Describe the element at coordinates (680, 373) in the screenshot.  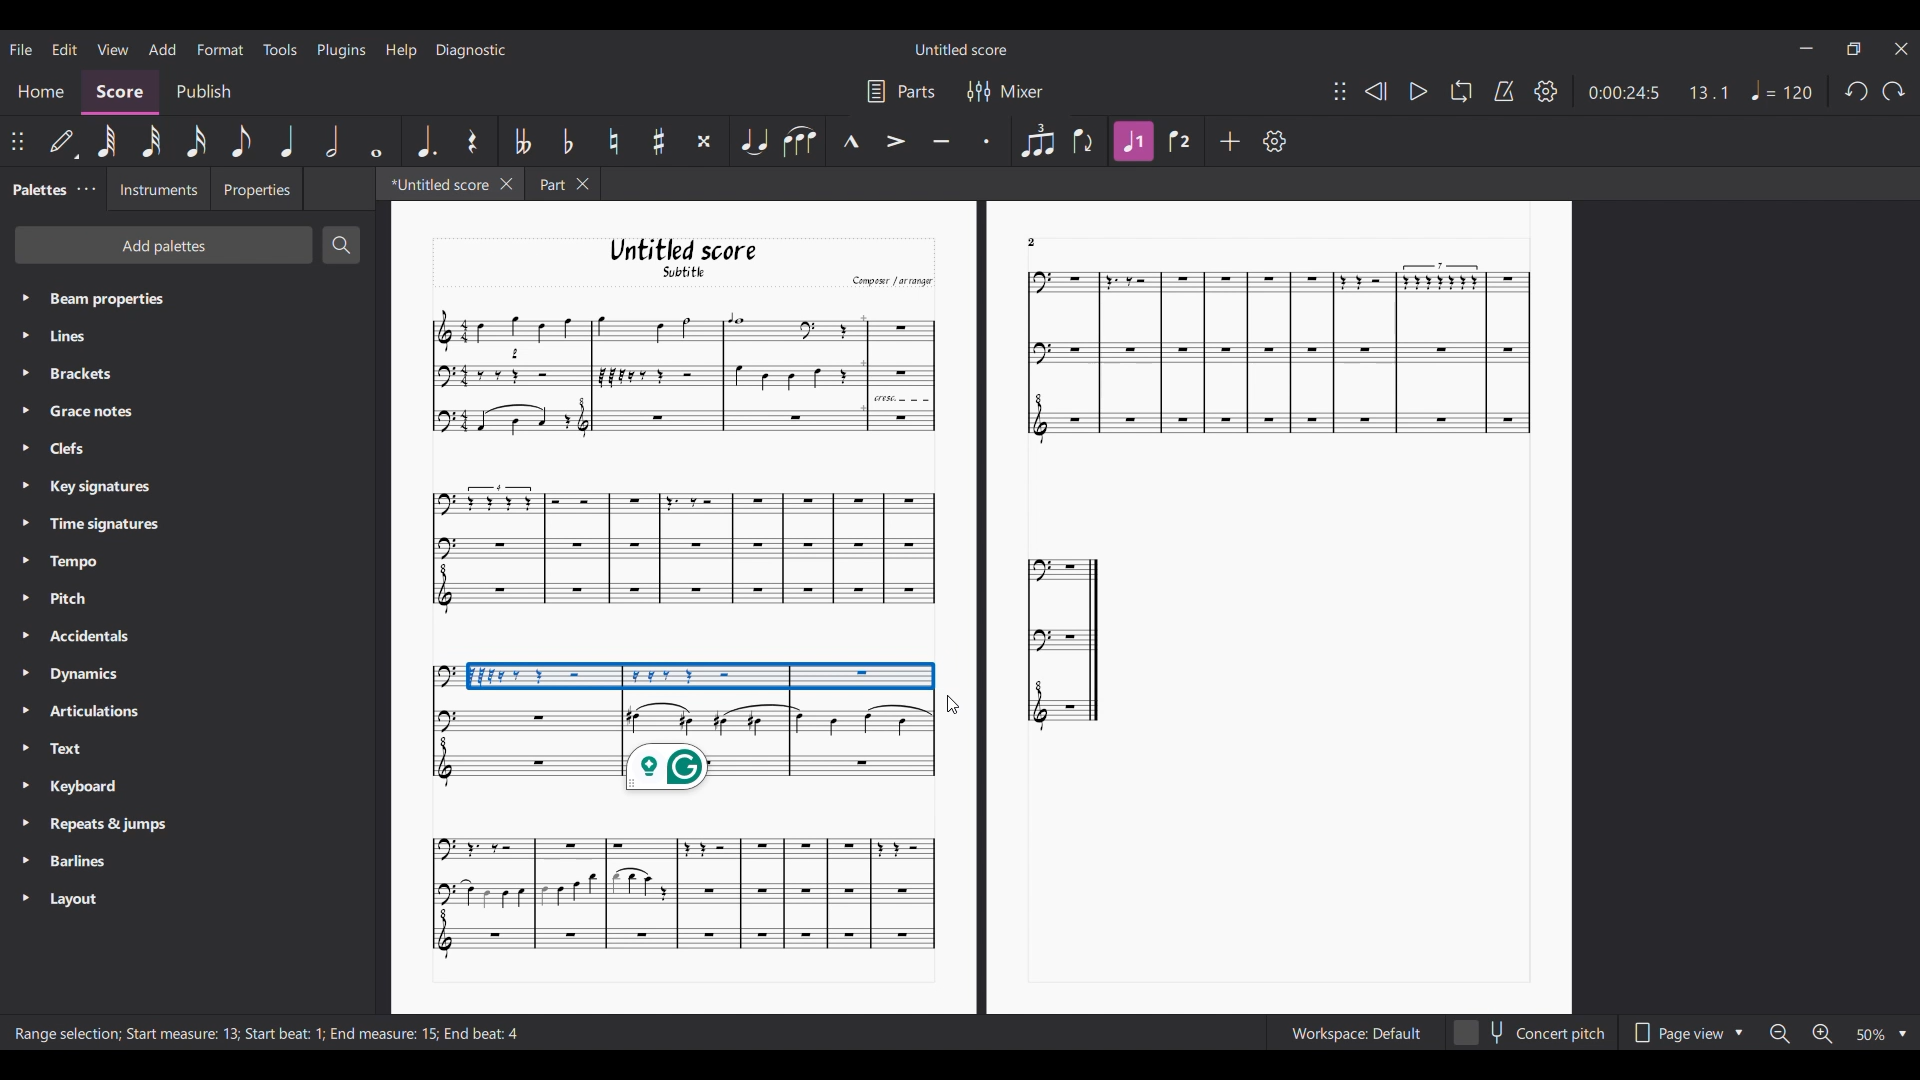
I see `Graph` at that location.